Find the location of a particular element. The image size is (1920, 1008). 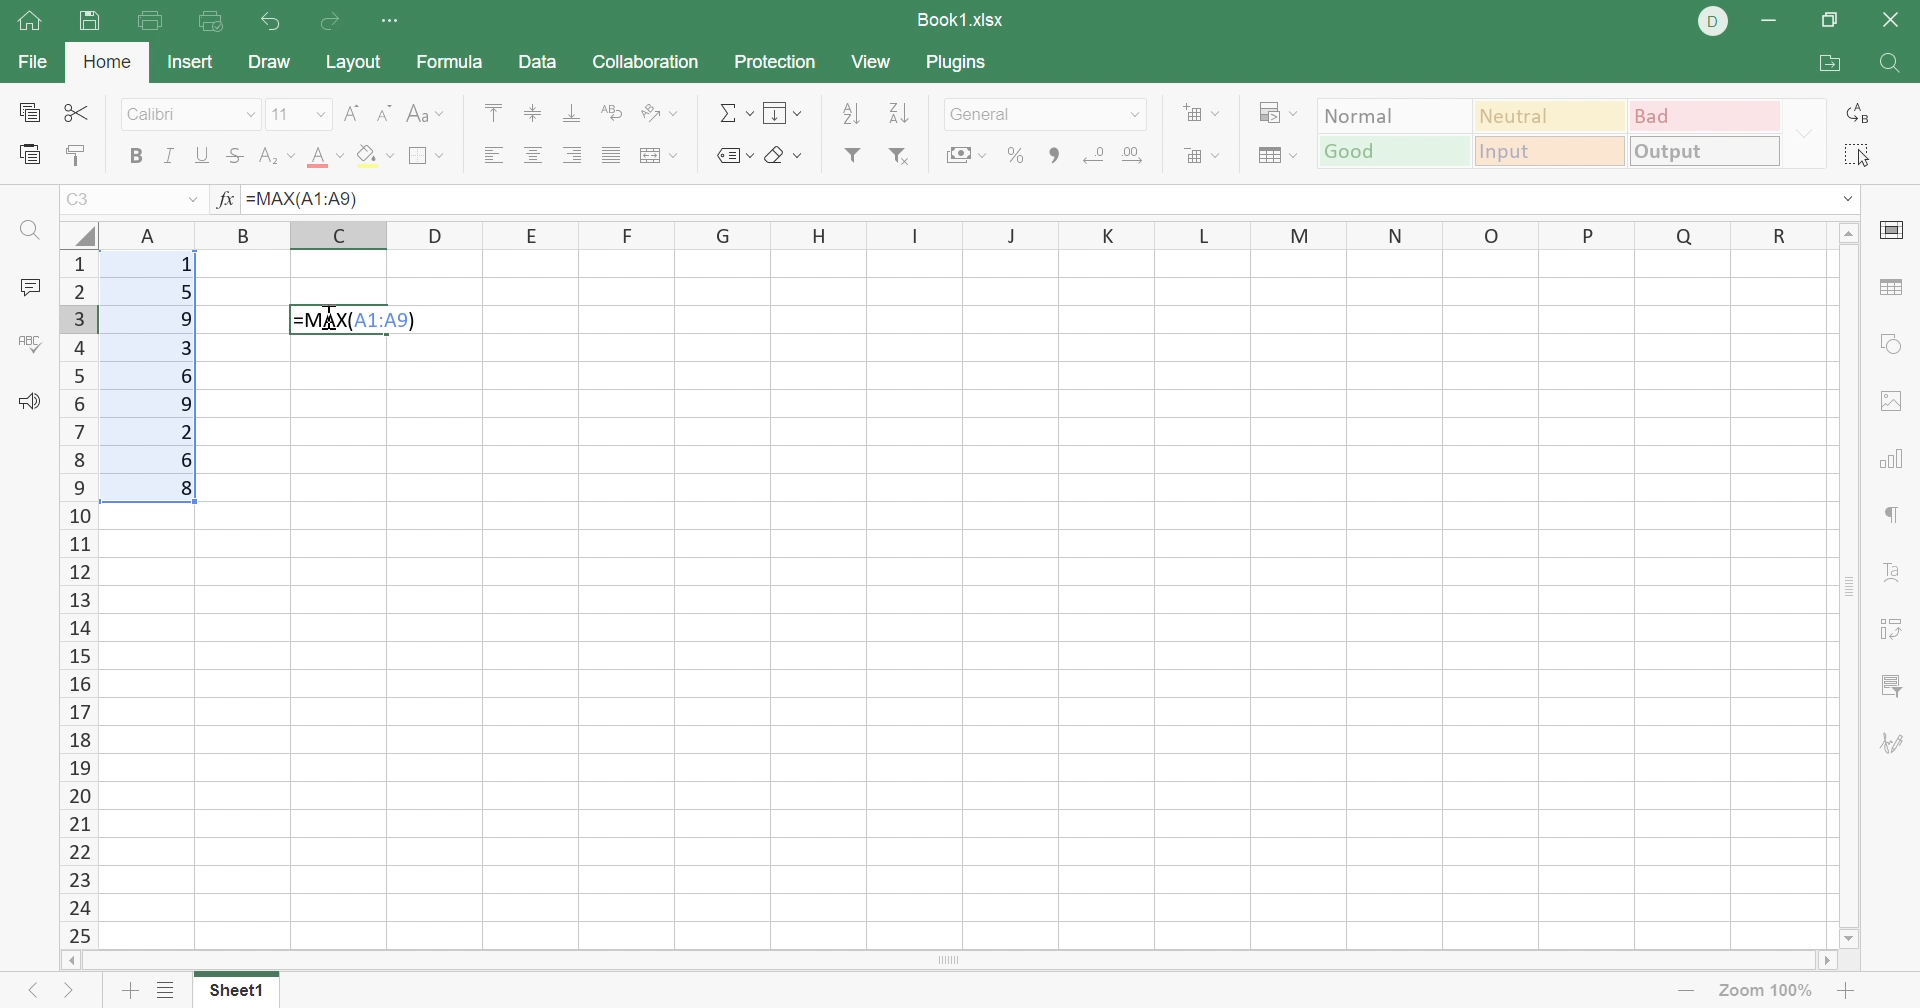

Drop Down is located at coordinates (251, 114).